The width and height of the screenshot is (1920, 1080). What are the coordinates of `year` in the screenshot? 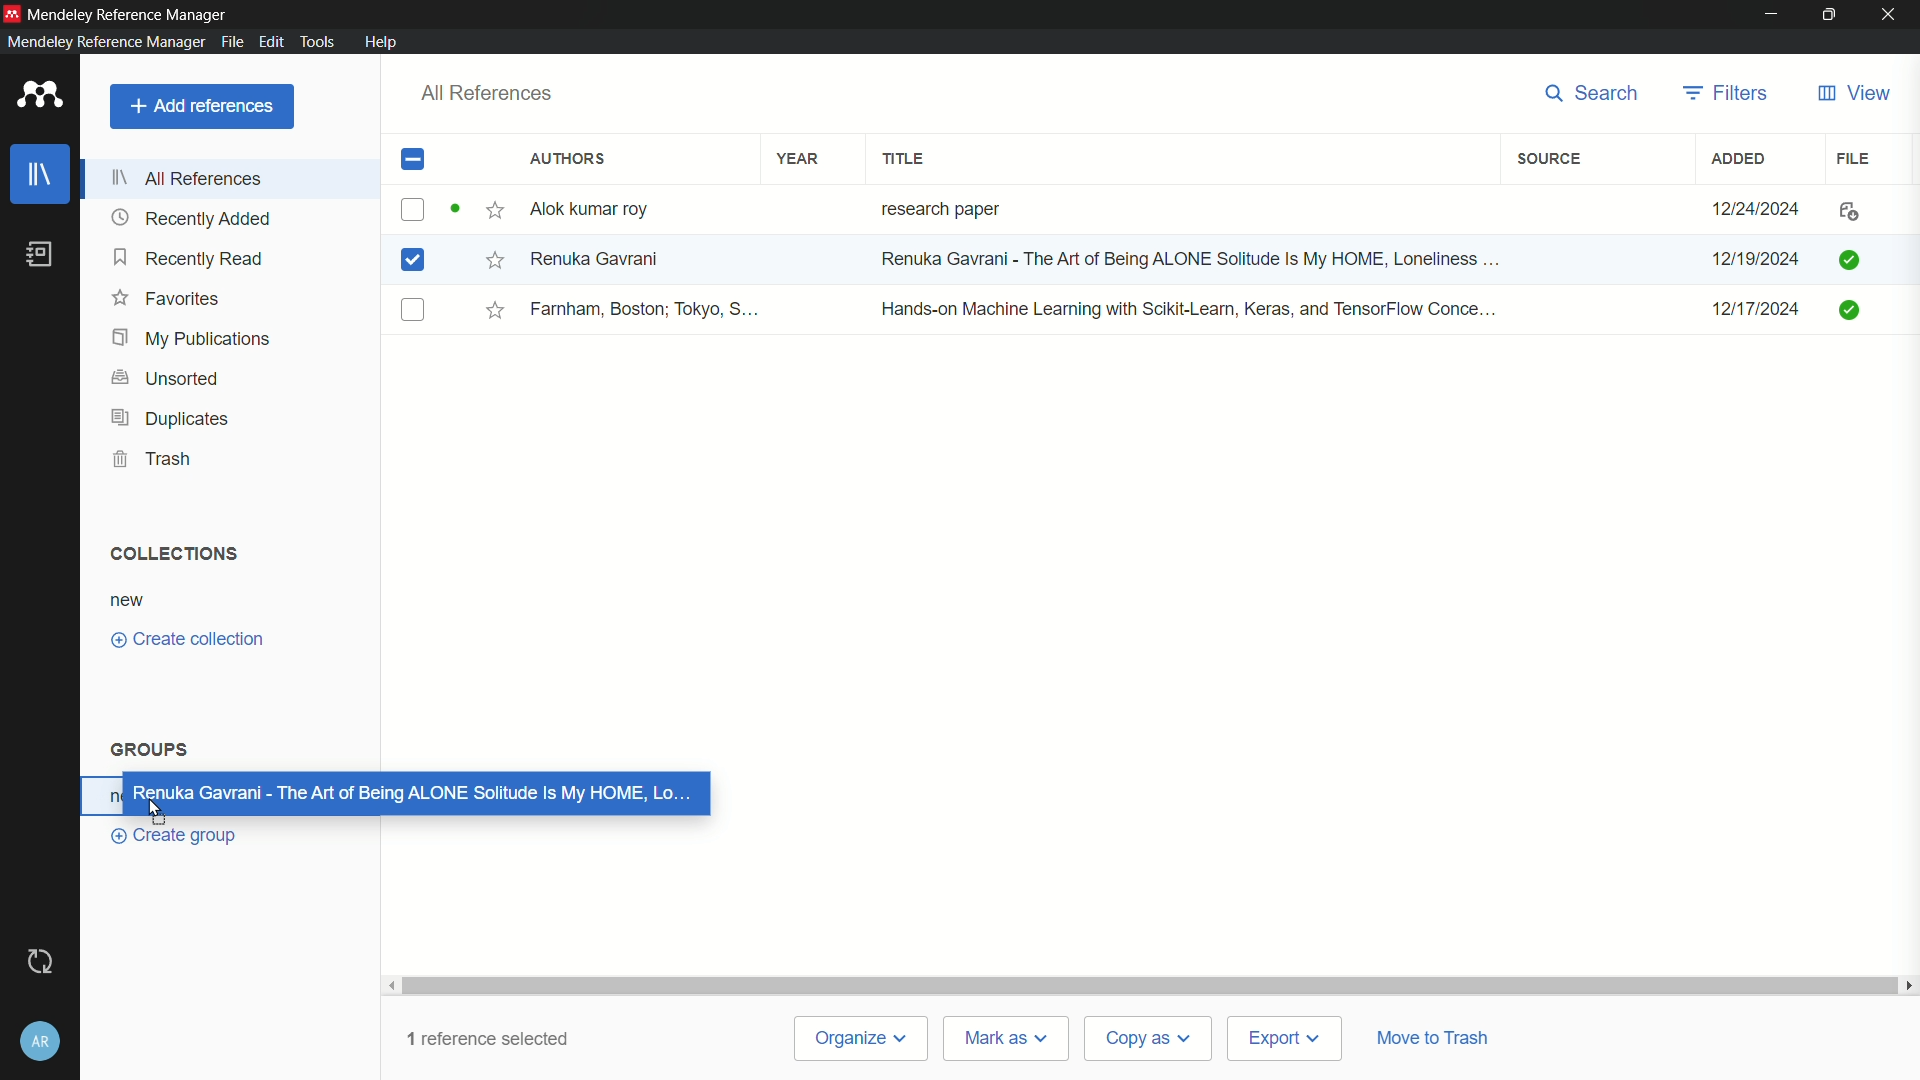 It's located at (798, 158).